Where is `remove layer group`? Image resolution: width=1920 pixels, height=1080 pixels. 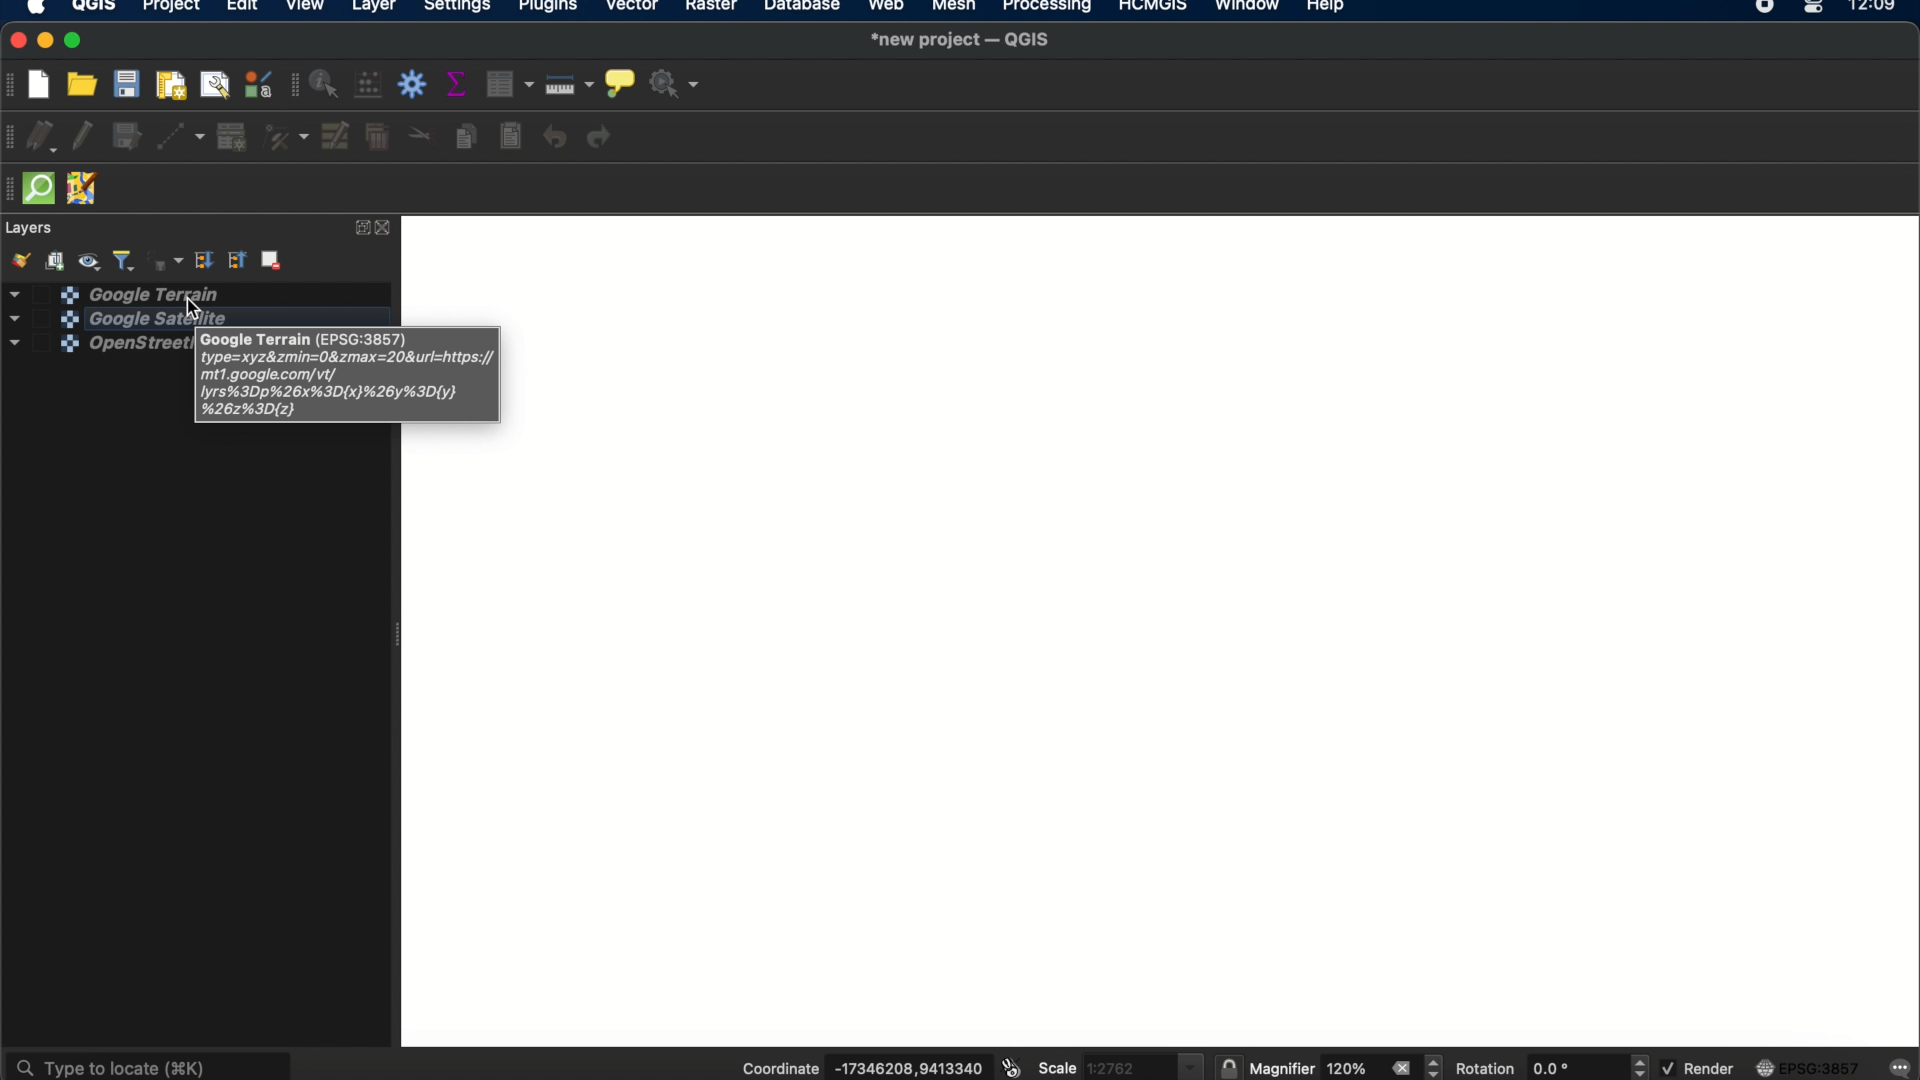
remove layer group is located at coordinates (274, 263).